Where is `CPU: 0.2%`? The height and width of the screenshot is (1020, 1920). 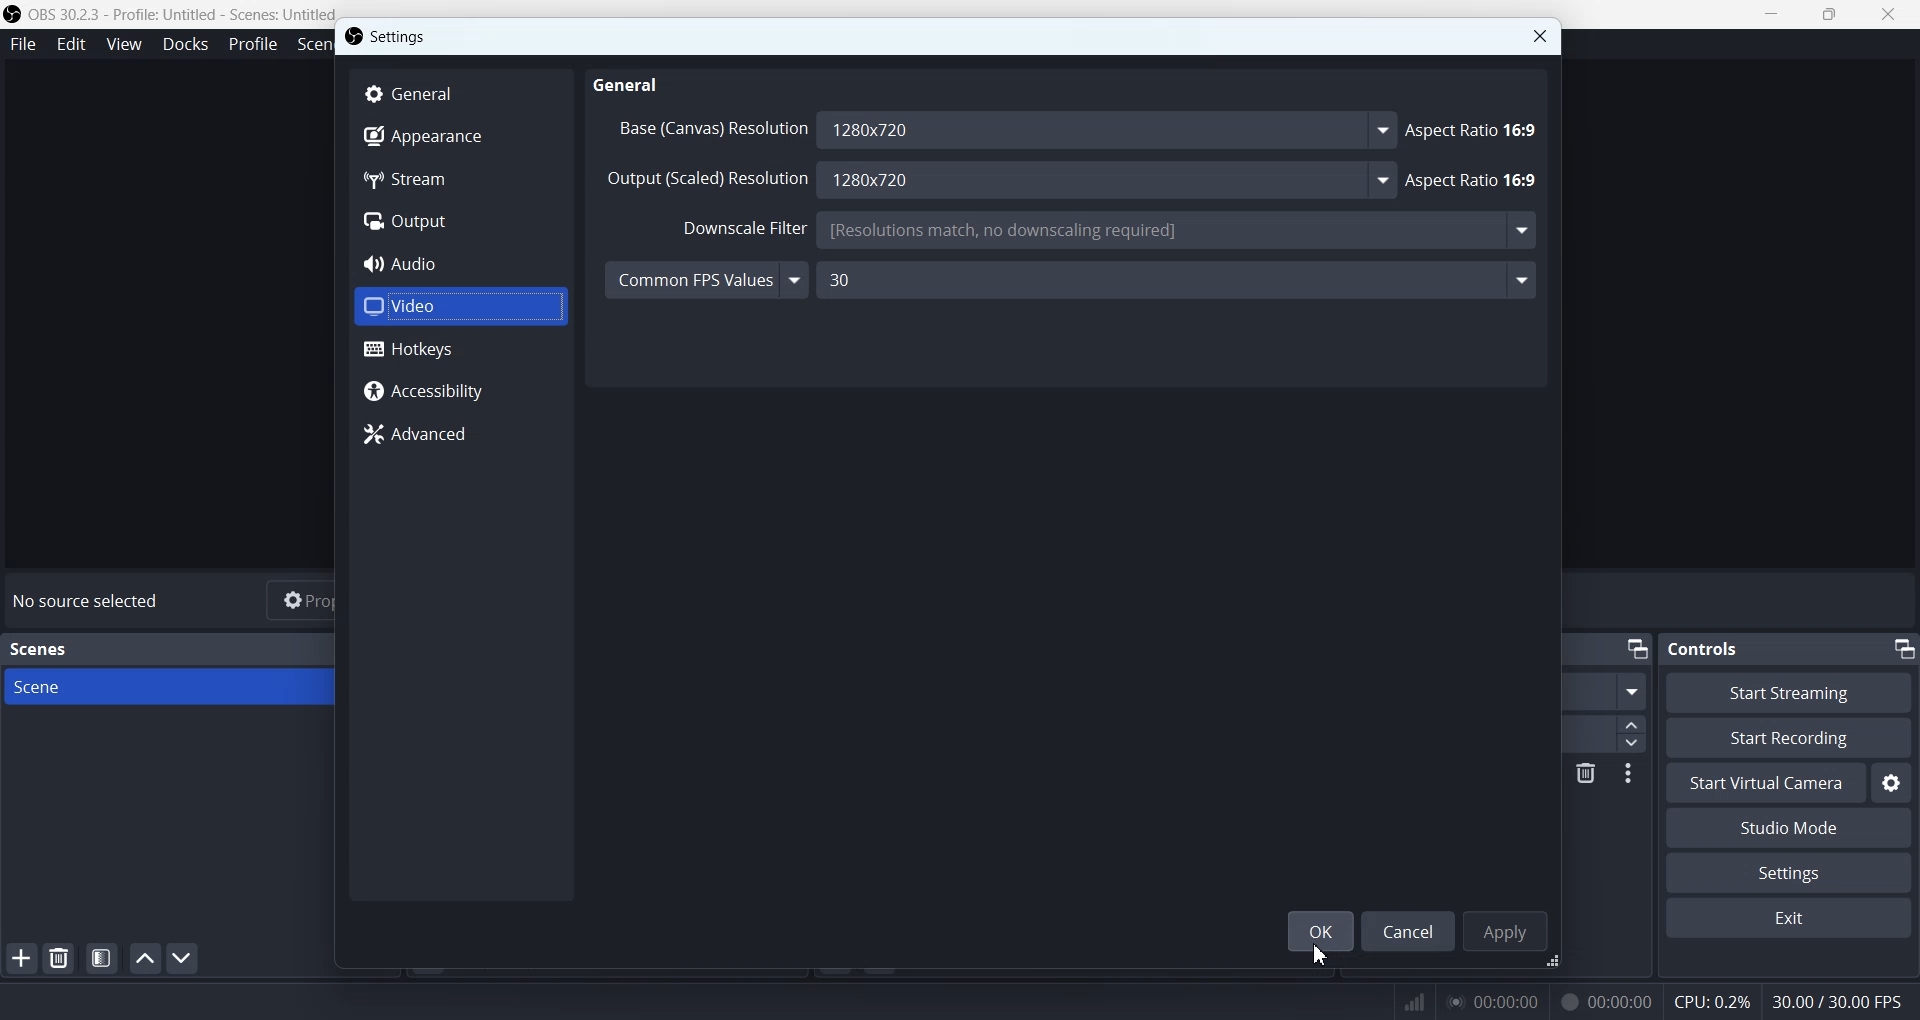
CPU: 0.2% is located at coordinates (1708, 1001).